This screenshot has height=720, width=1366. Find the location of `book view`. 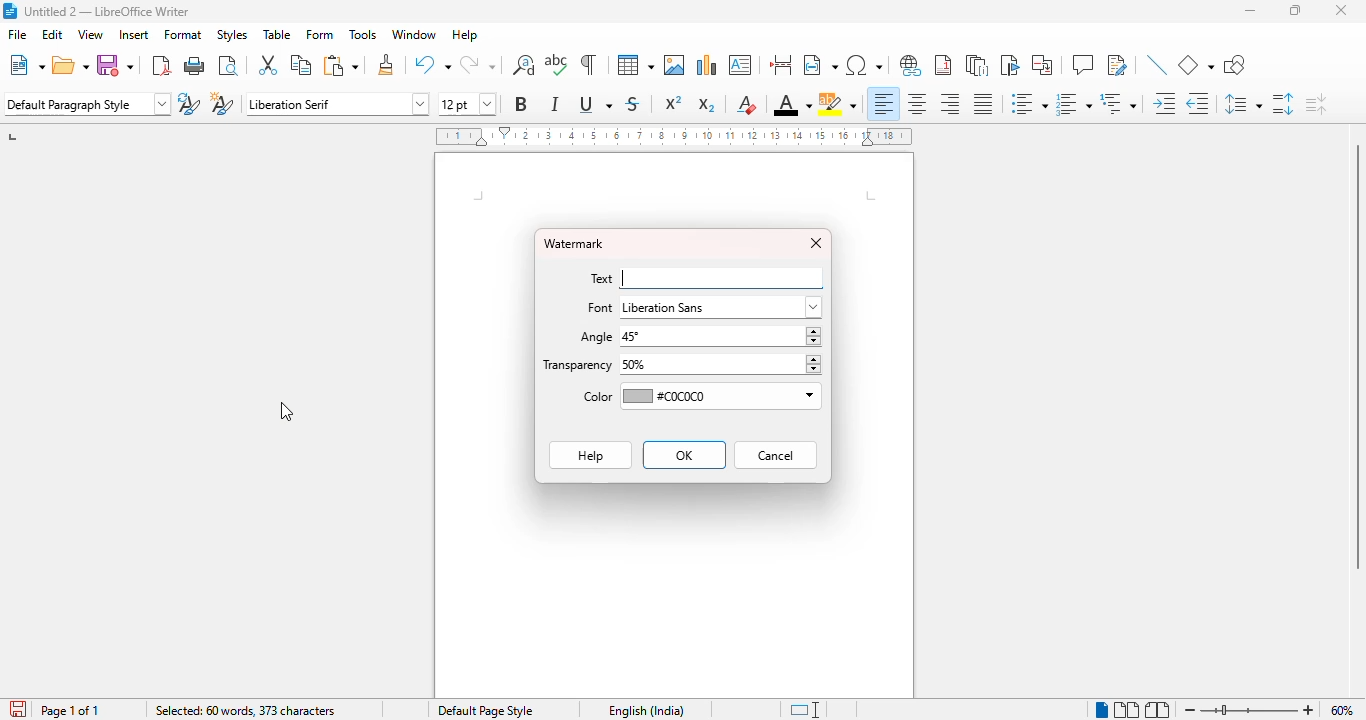

book view is located at coordinates (1157, 710).